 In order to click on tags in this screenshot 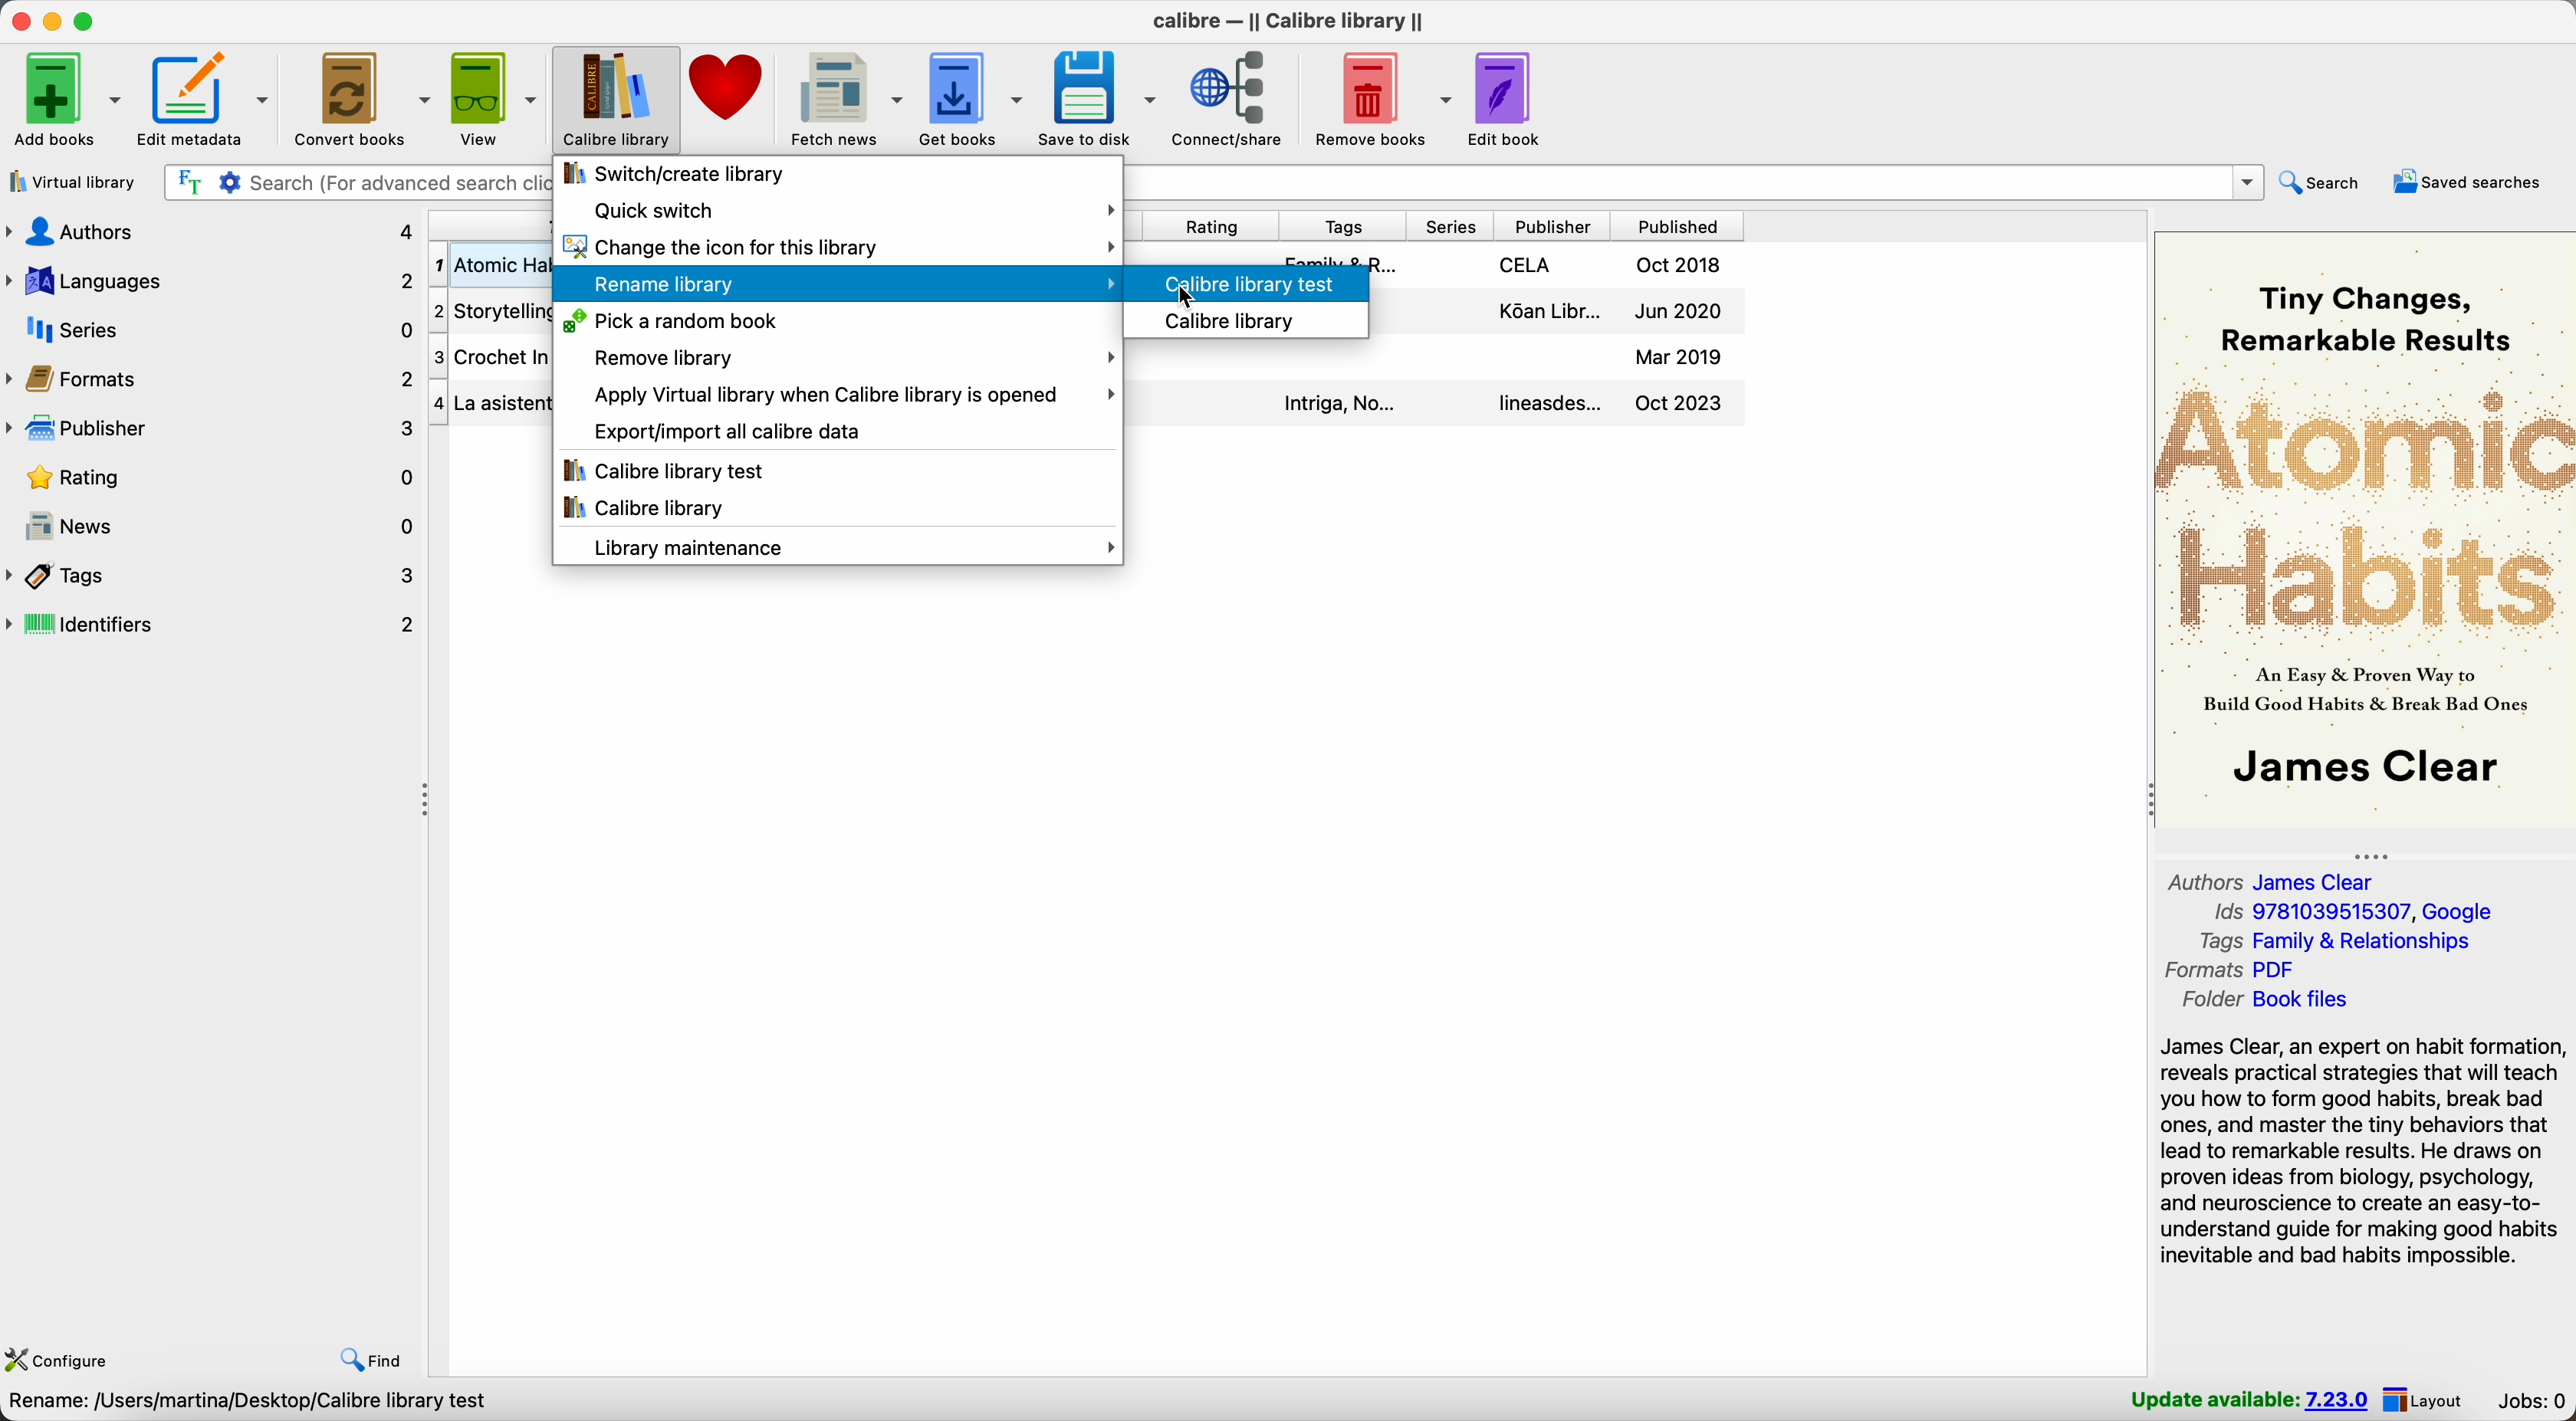, I will do `click(214, 577)`.